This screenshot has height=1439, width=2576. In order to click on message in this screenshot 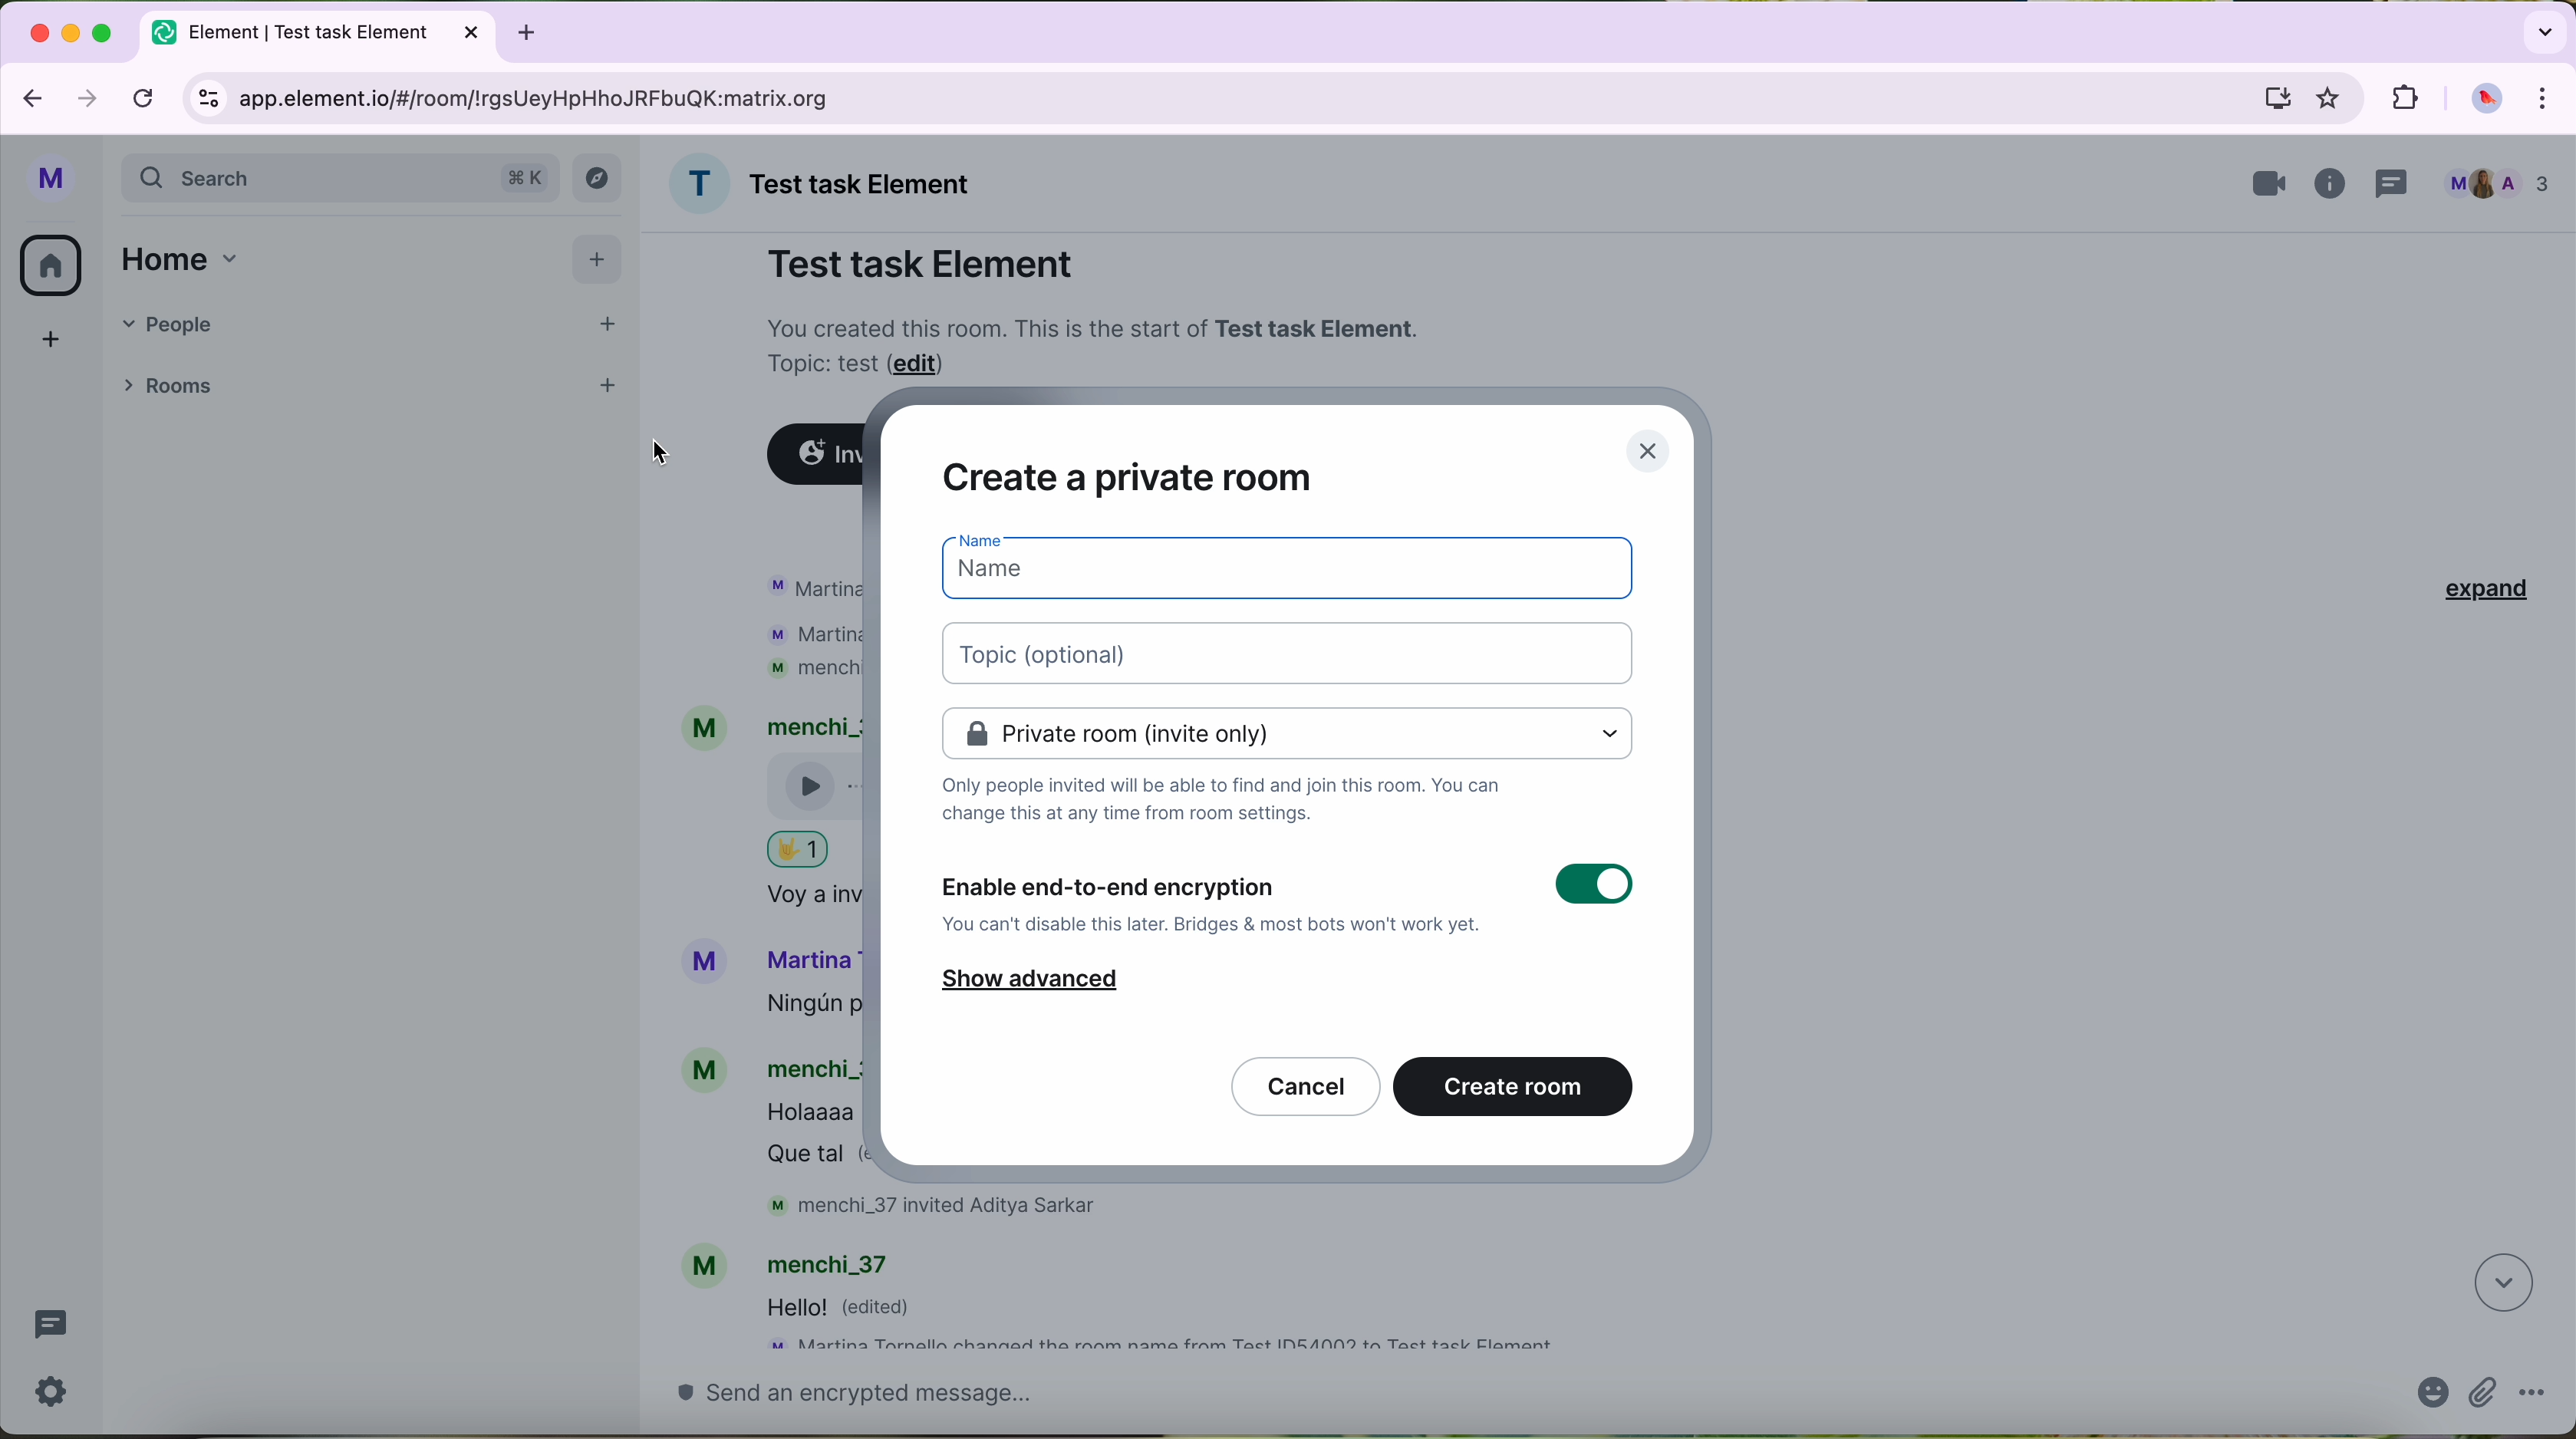, I will do `click(853, 1309)`.